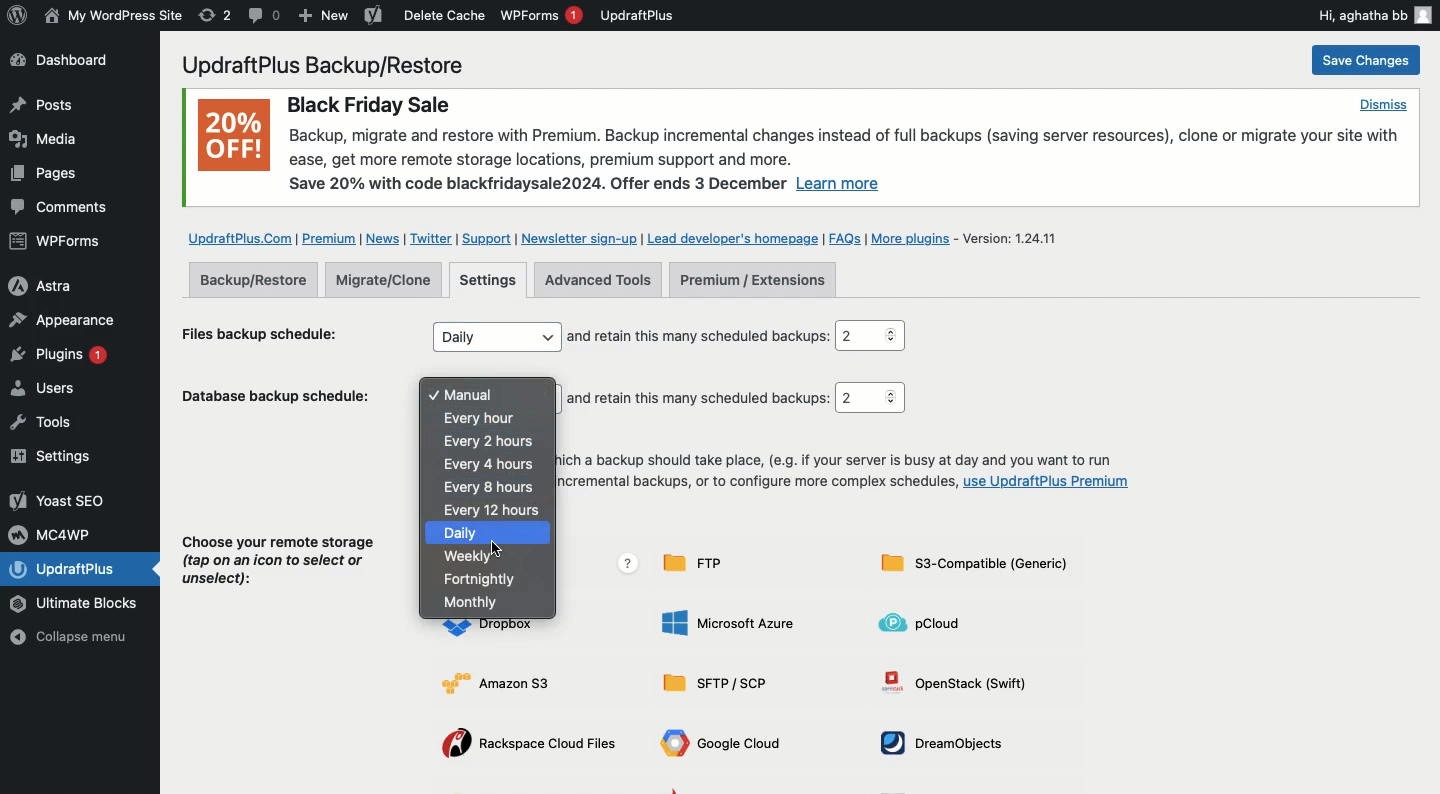 The image size is (1440, 794). I want to click on Dismiss, so click(1382, 104).